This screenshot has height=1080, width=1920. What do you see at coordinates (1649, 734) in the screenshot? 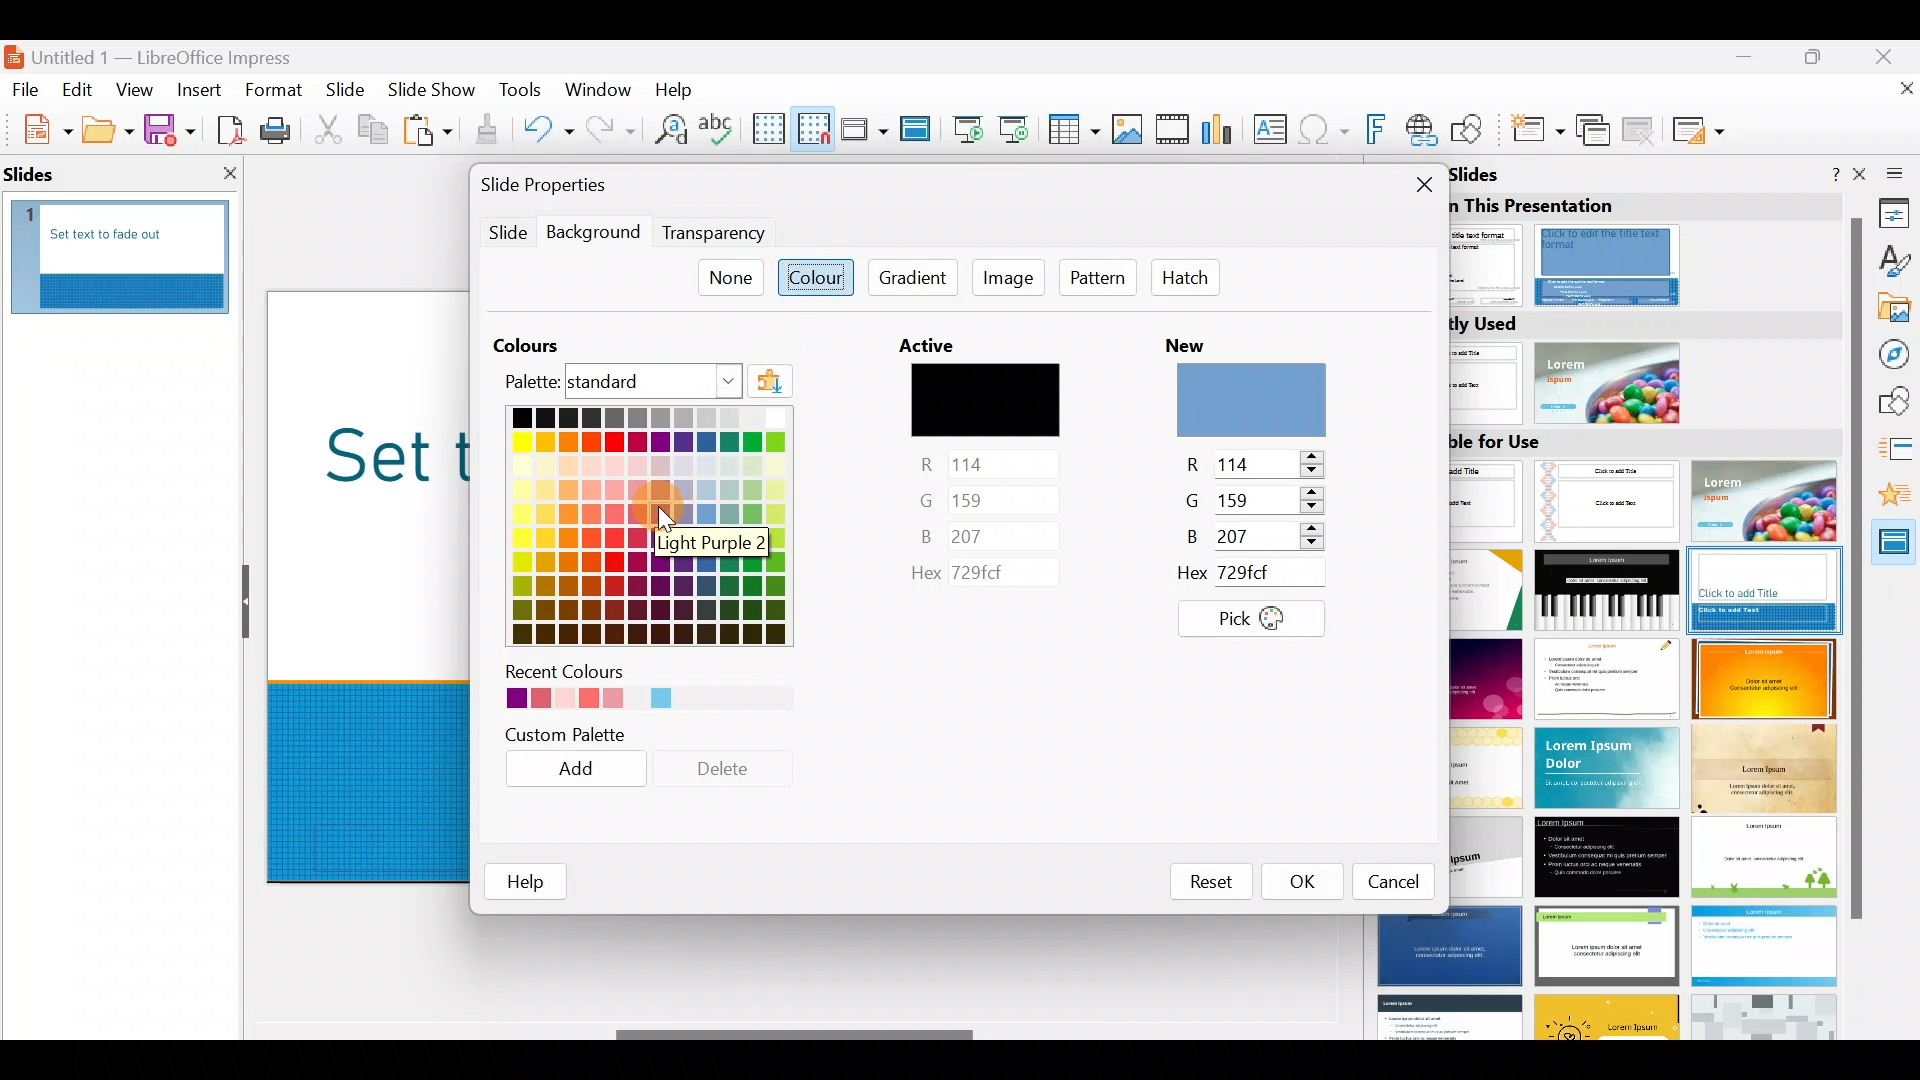
I see `Slides available for use` at bounding box center [1649, 734].